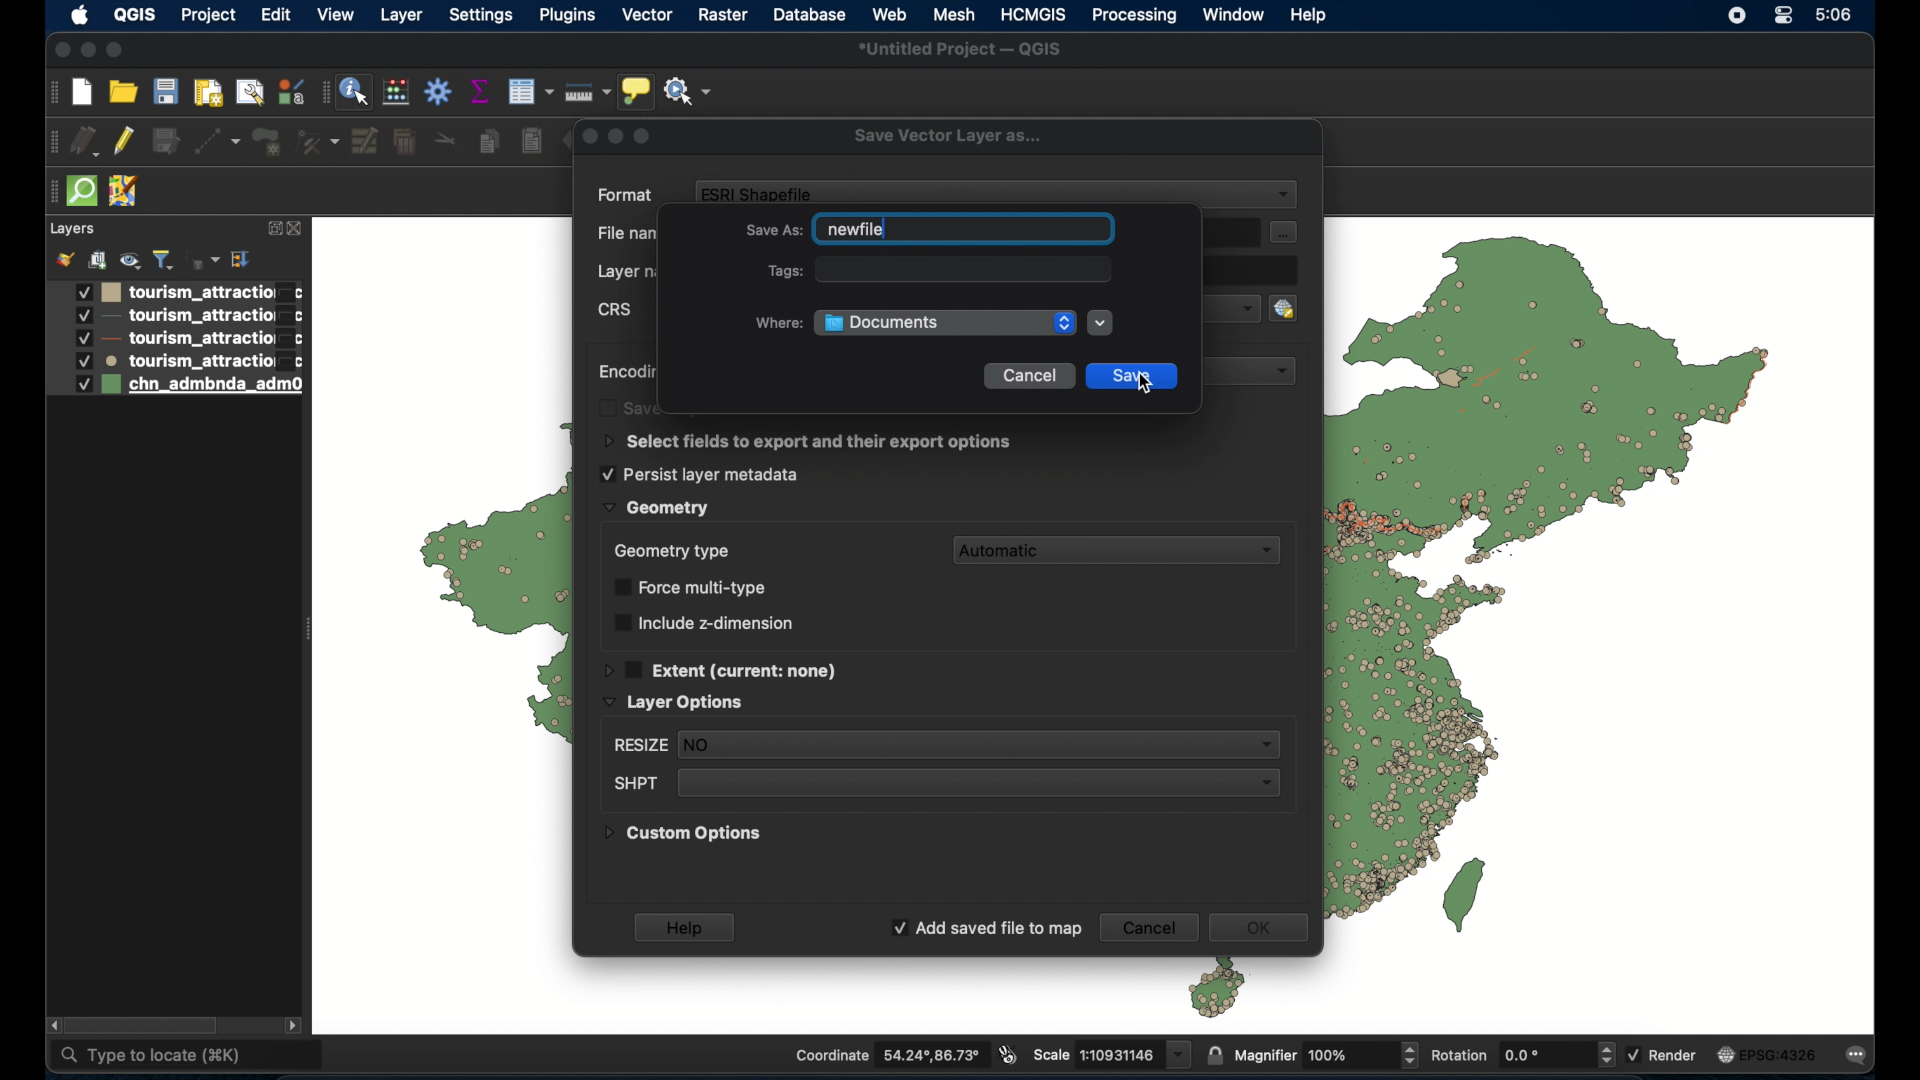  I want to click on plugins, so click(570, 16).